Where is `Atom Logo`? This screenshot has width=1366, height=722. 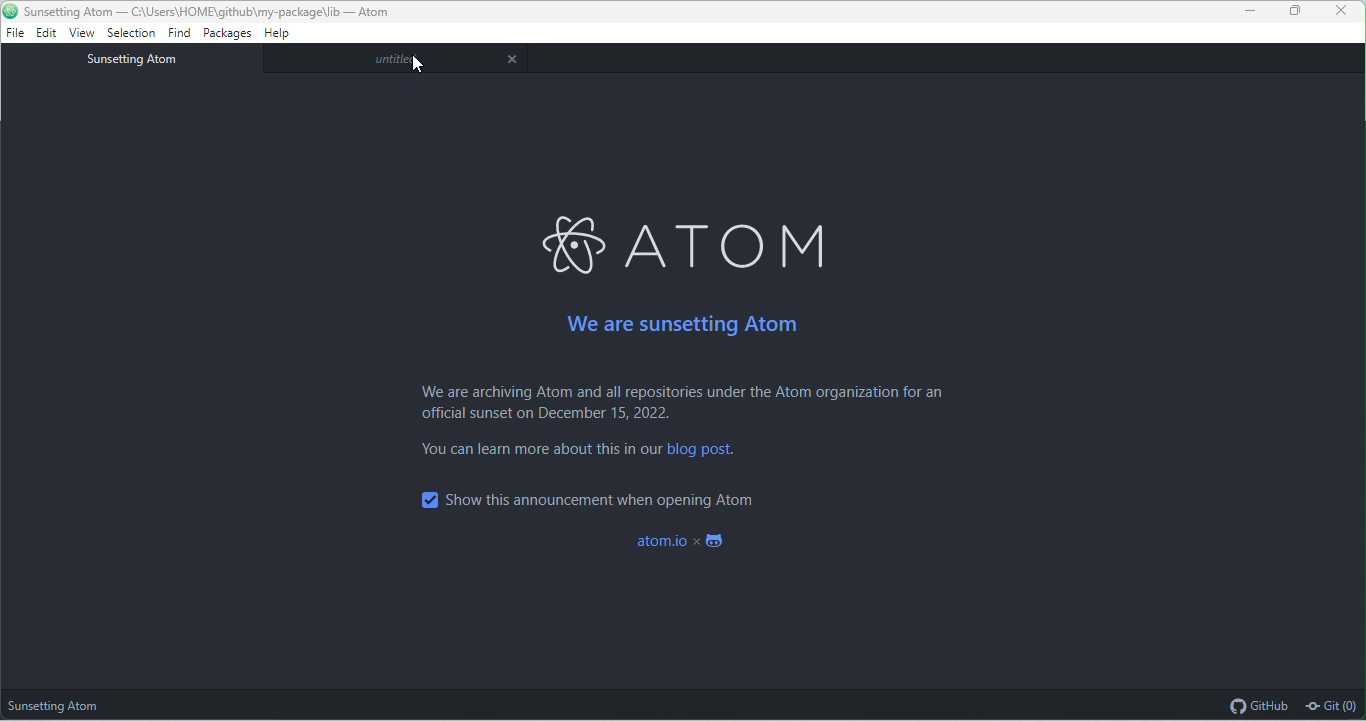
Atom Logo is located at coordinates (10, 12).